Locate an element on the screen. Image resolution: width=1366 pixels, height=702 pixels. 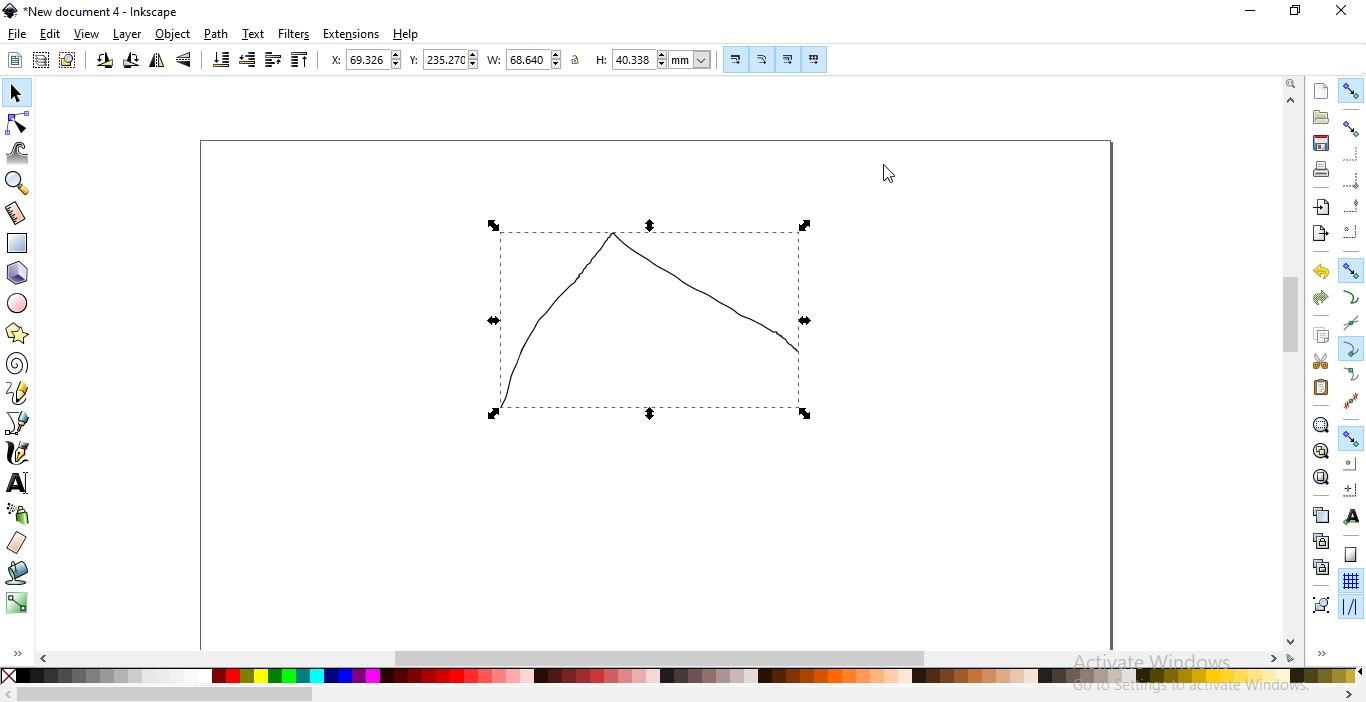
paste is located at coordinates (1320, 387).